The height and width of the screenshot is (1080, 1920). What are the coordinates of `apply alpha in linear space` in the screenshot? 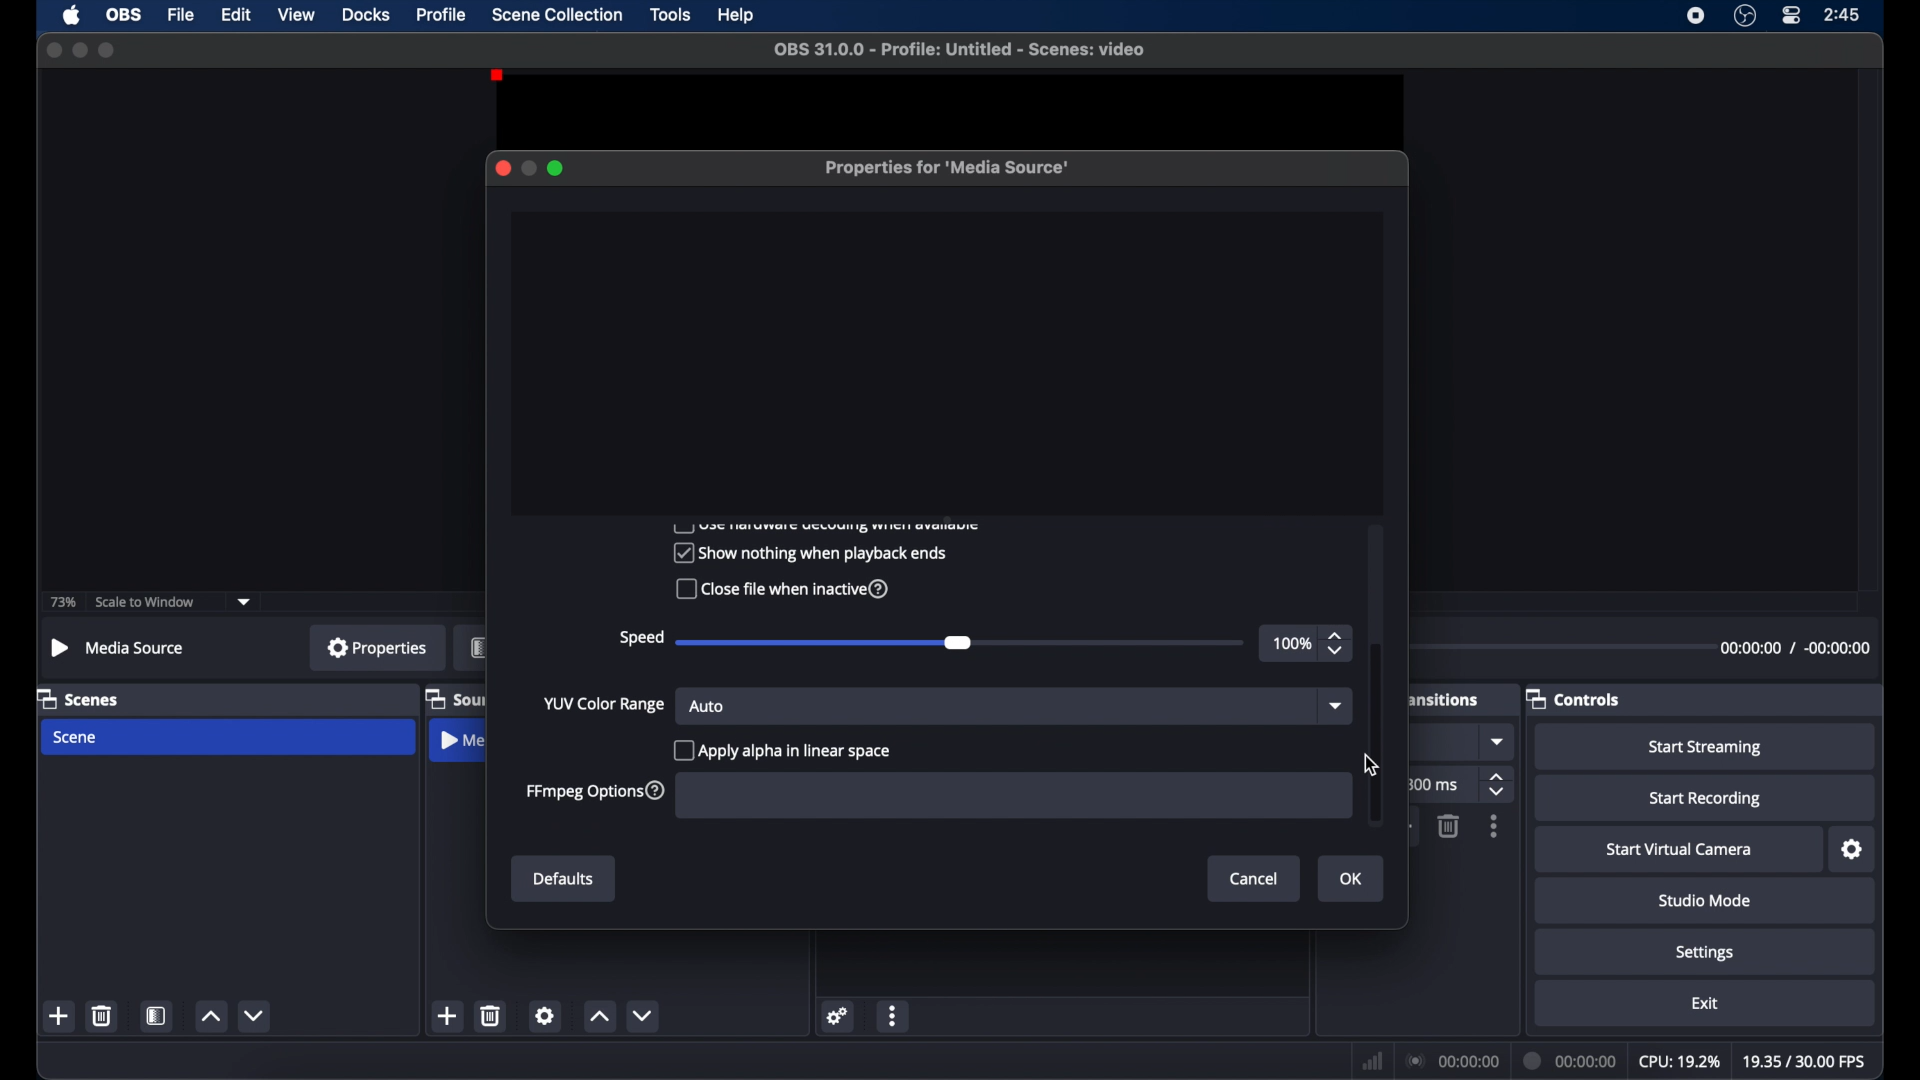 It's located at (786, 749).